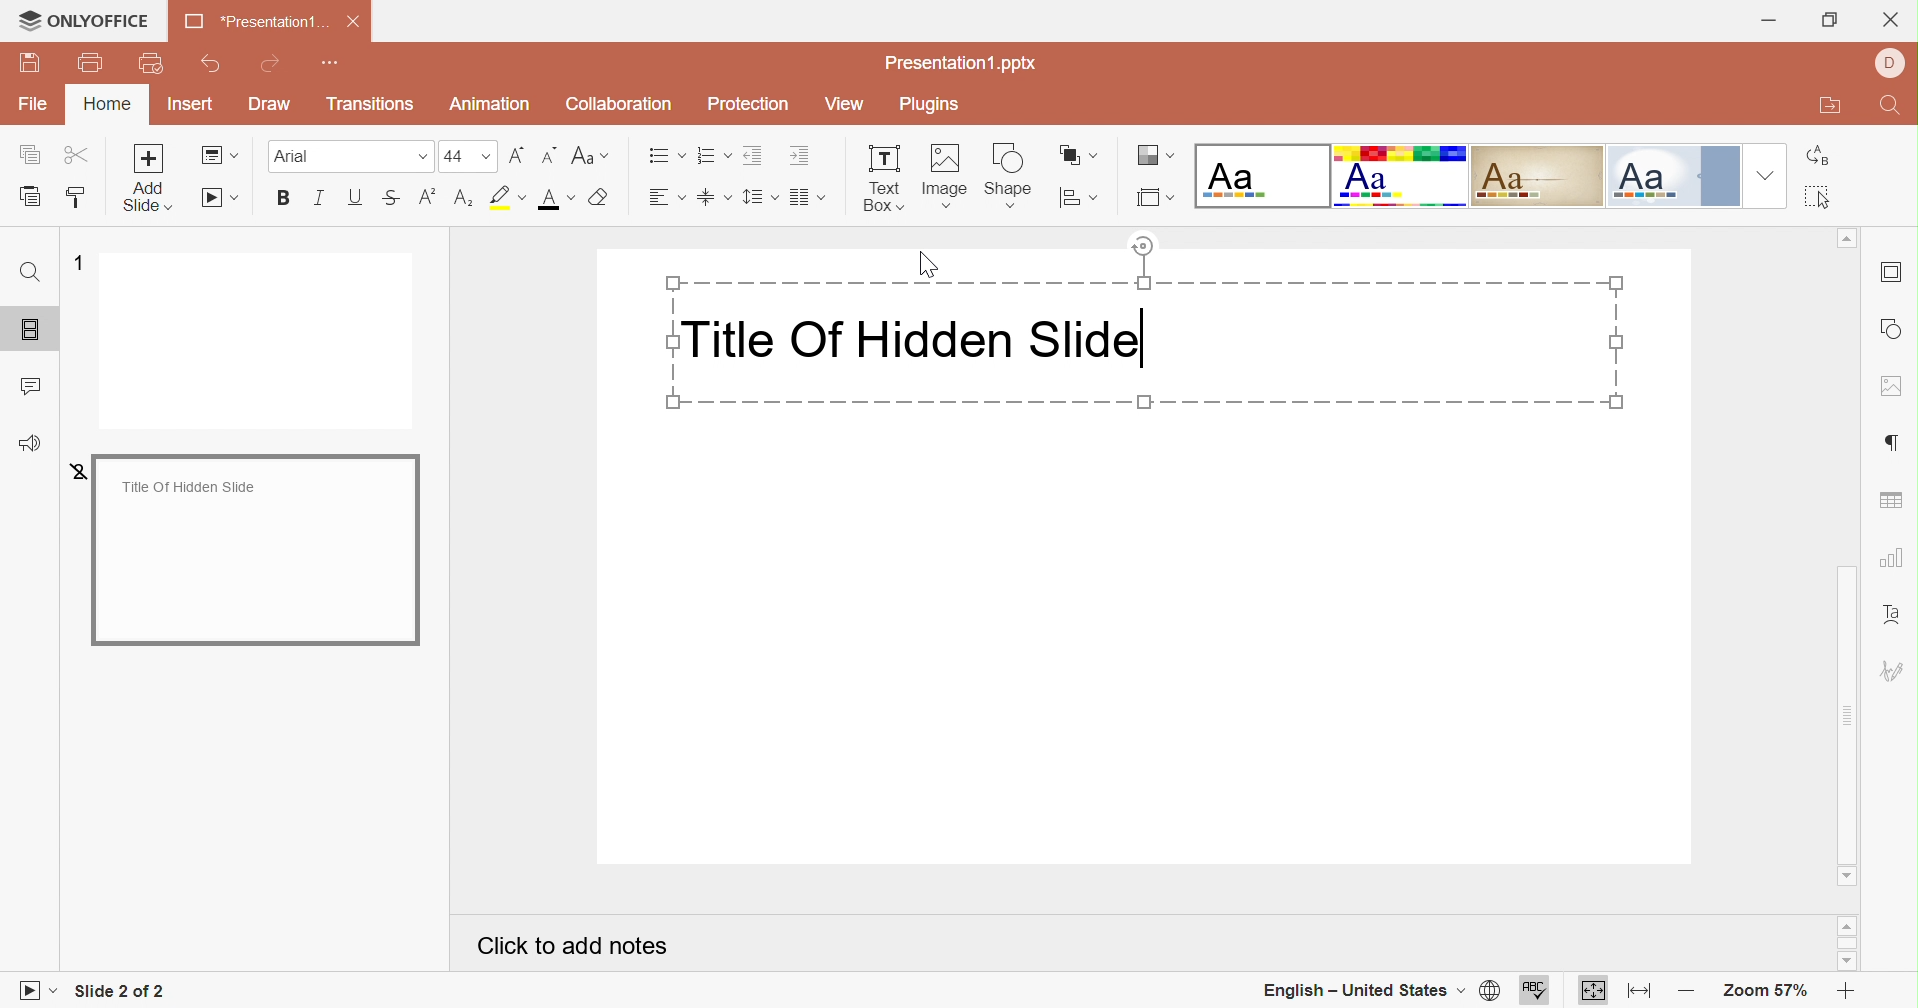 Image resolution: width=1918 pixels, height=1008 pixels. Describe the element at coordinates (713, 156) in the screenshot. I see `Numbering` at that location.